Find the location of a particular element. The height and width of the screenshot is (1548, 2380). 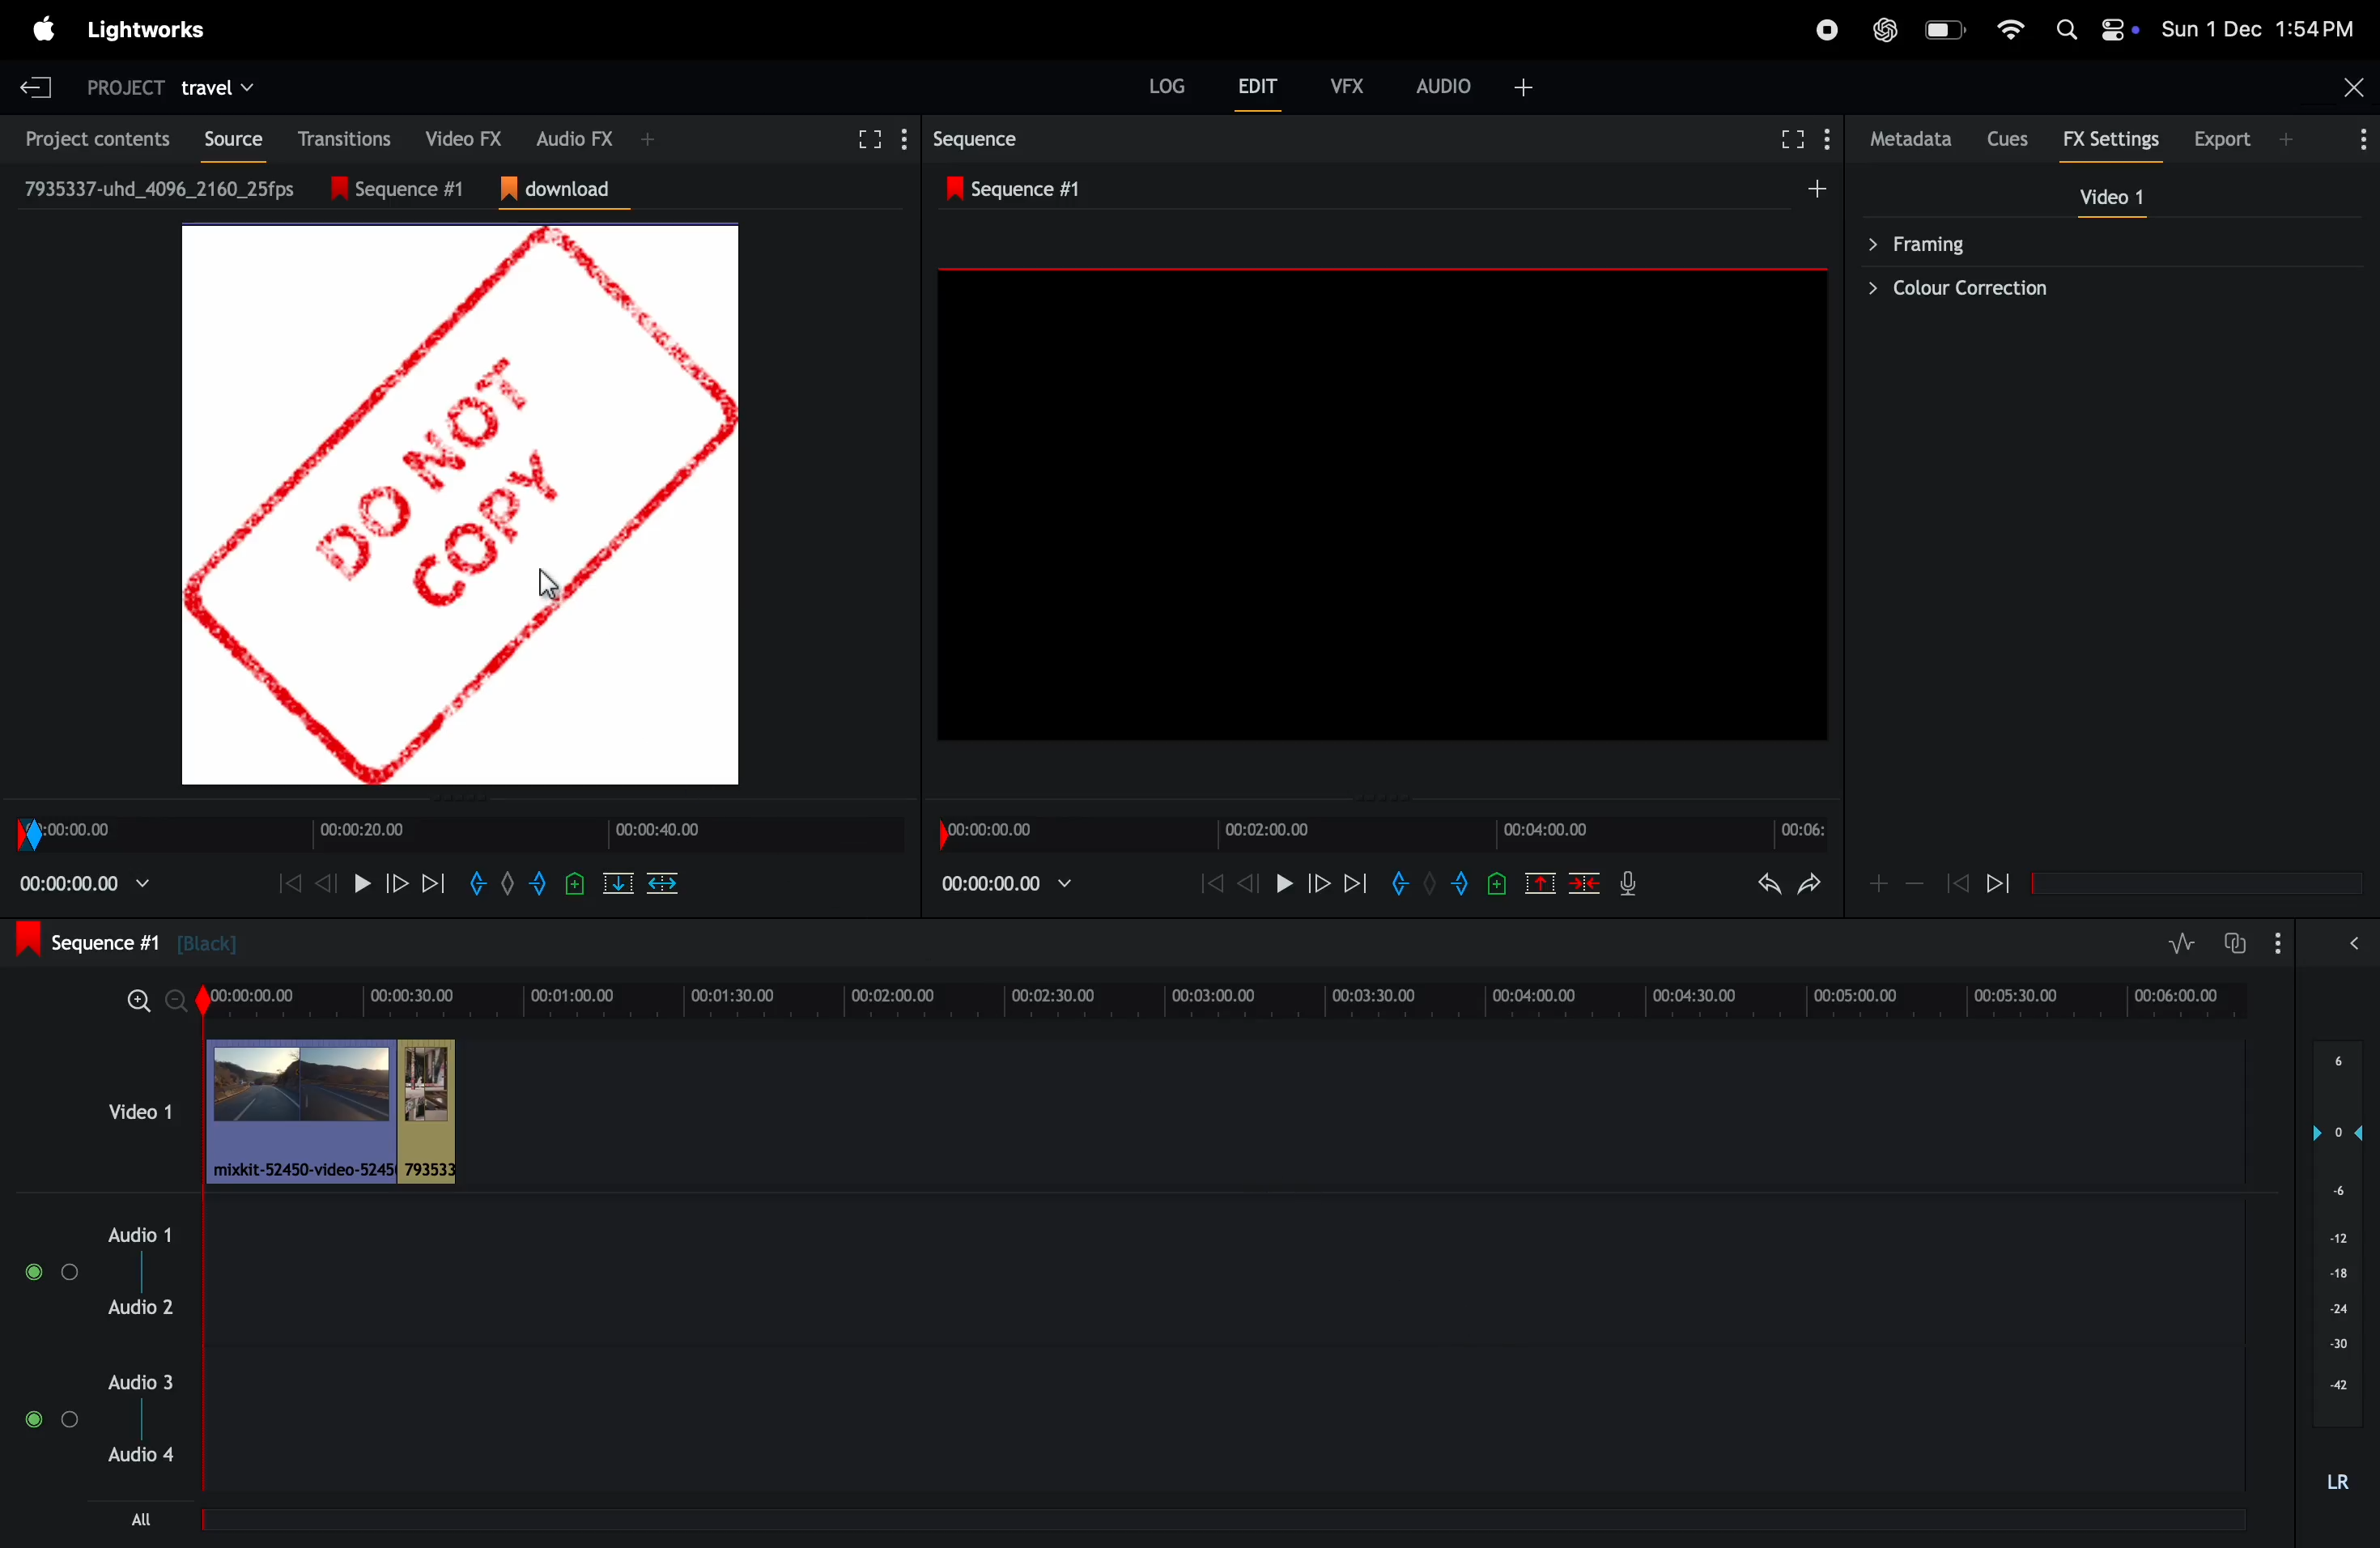

lightworks is located at coordinates (145, 30).